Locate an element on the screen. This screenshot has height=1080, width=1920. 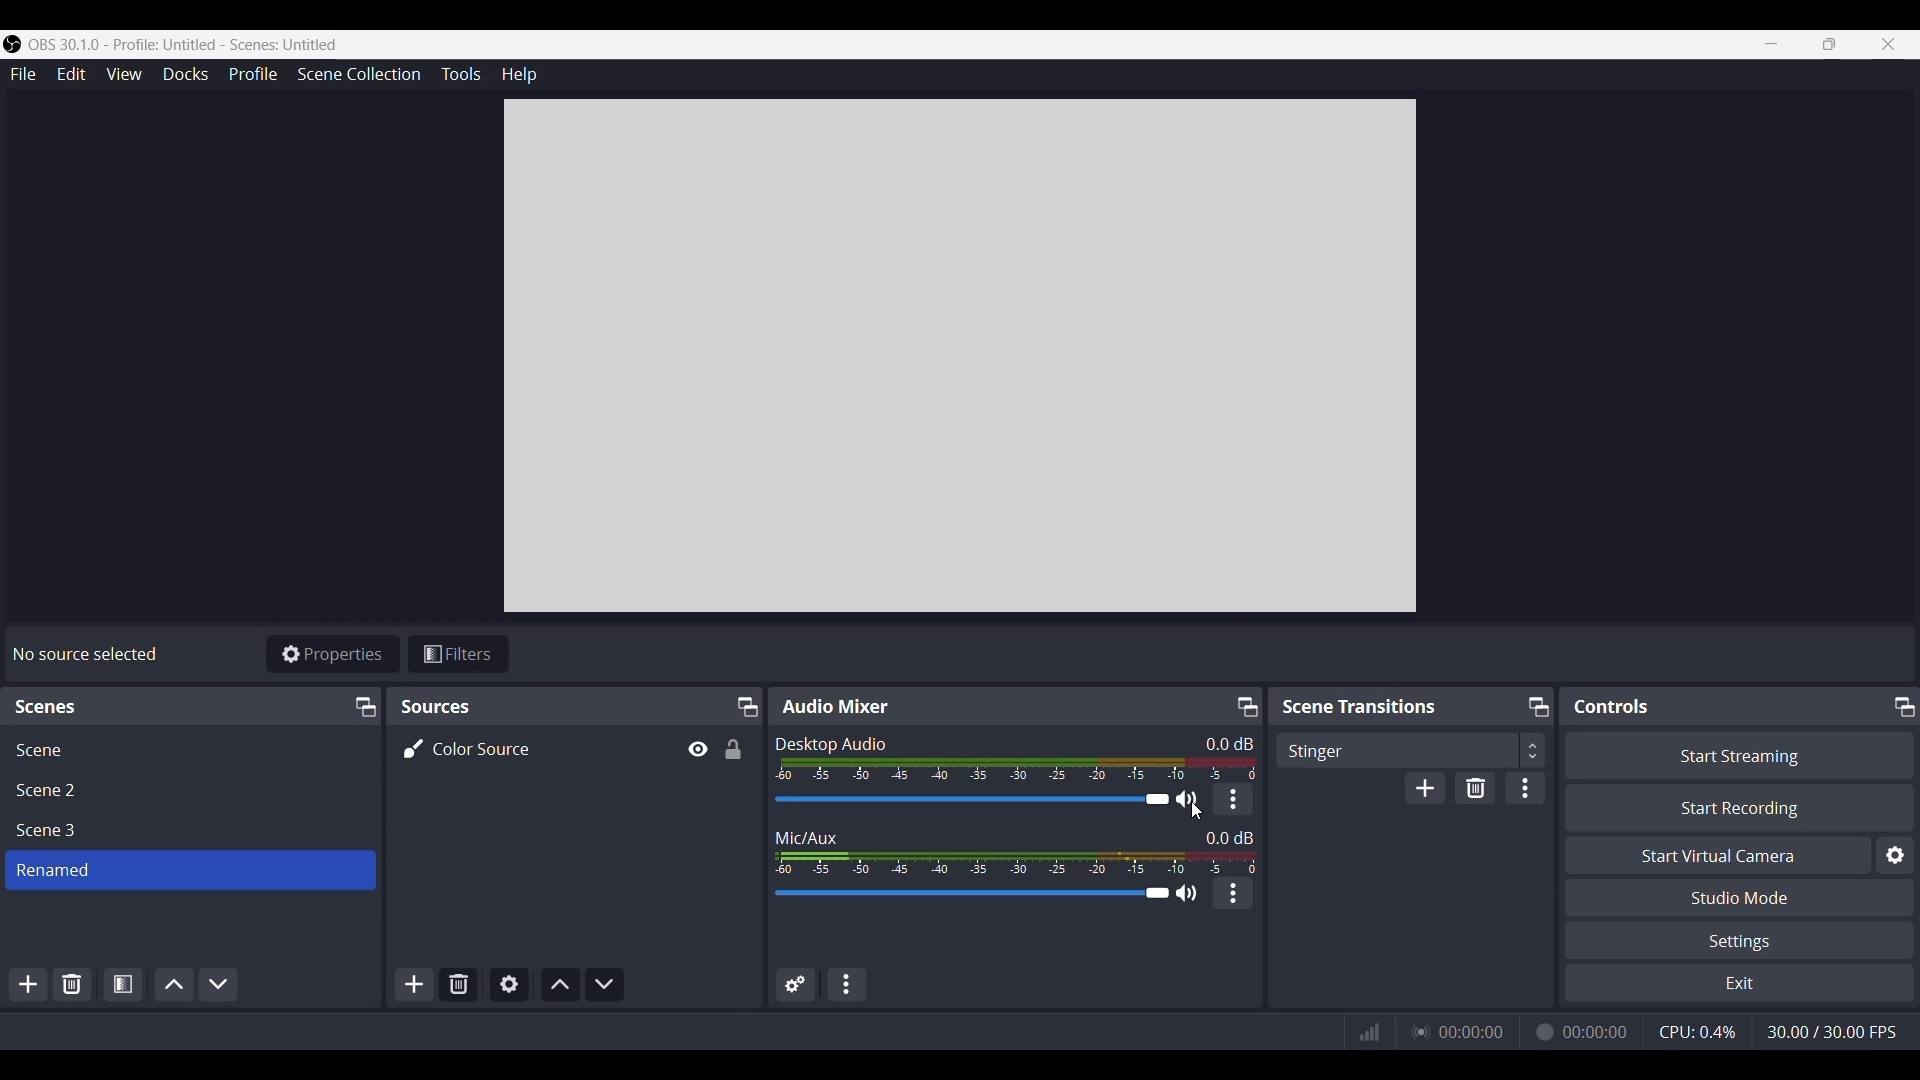
Audio Mixer is located at coordinates (839, 704).